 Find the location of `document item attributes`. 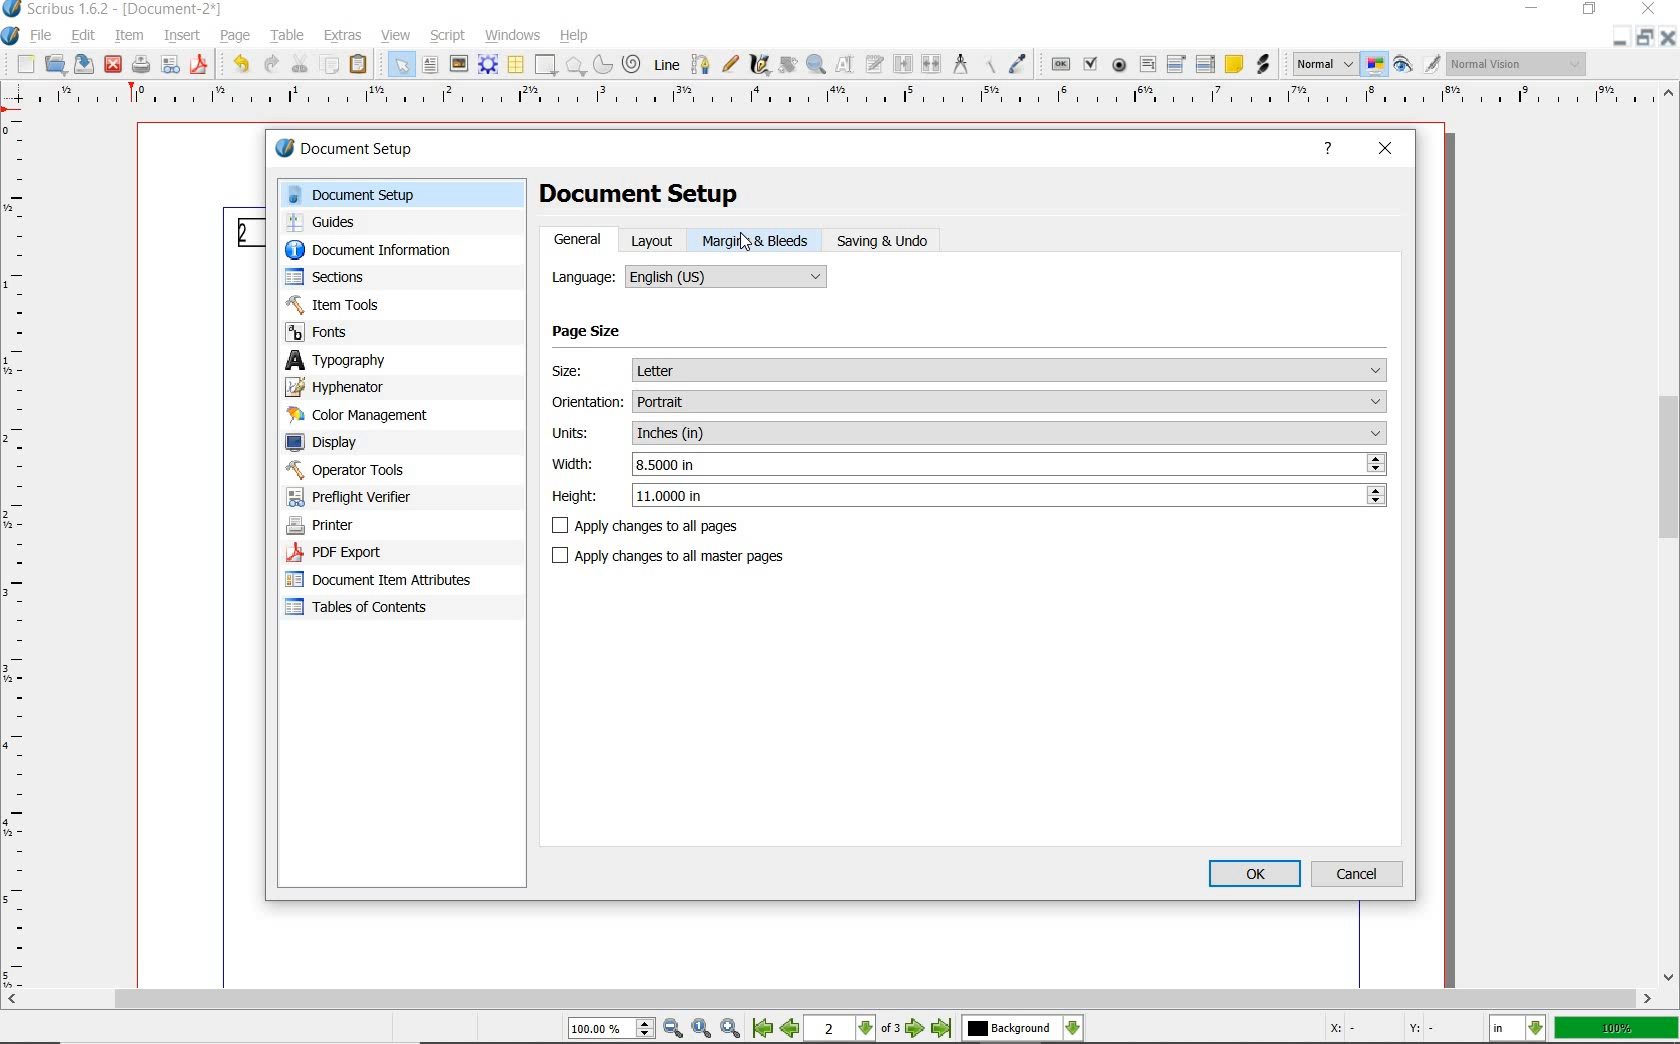

document item attributes is located at coordinates (380, 581).